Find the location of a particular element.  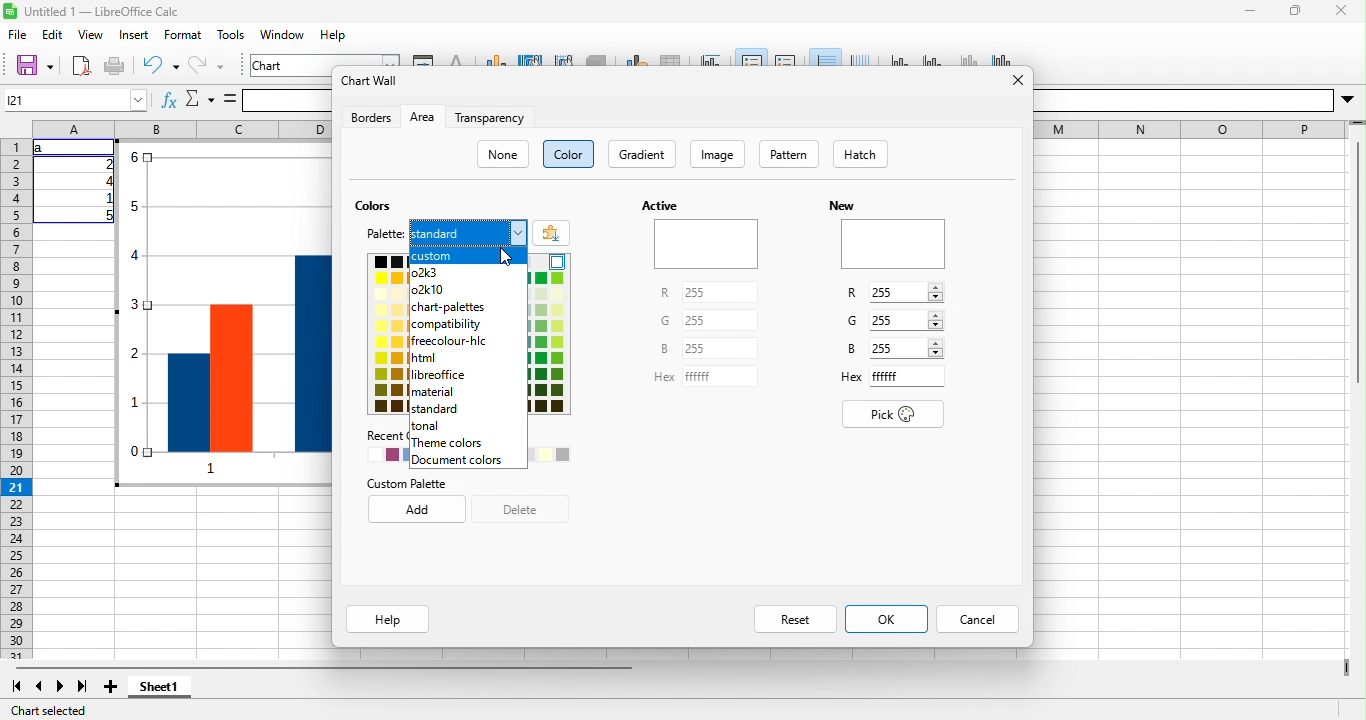

borders is located at coordinates (371, 117).